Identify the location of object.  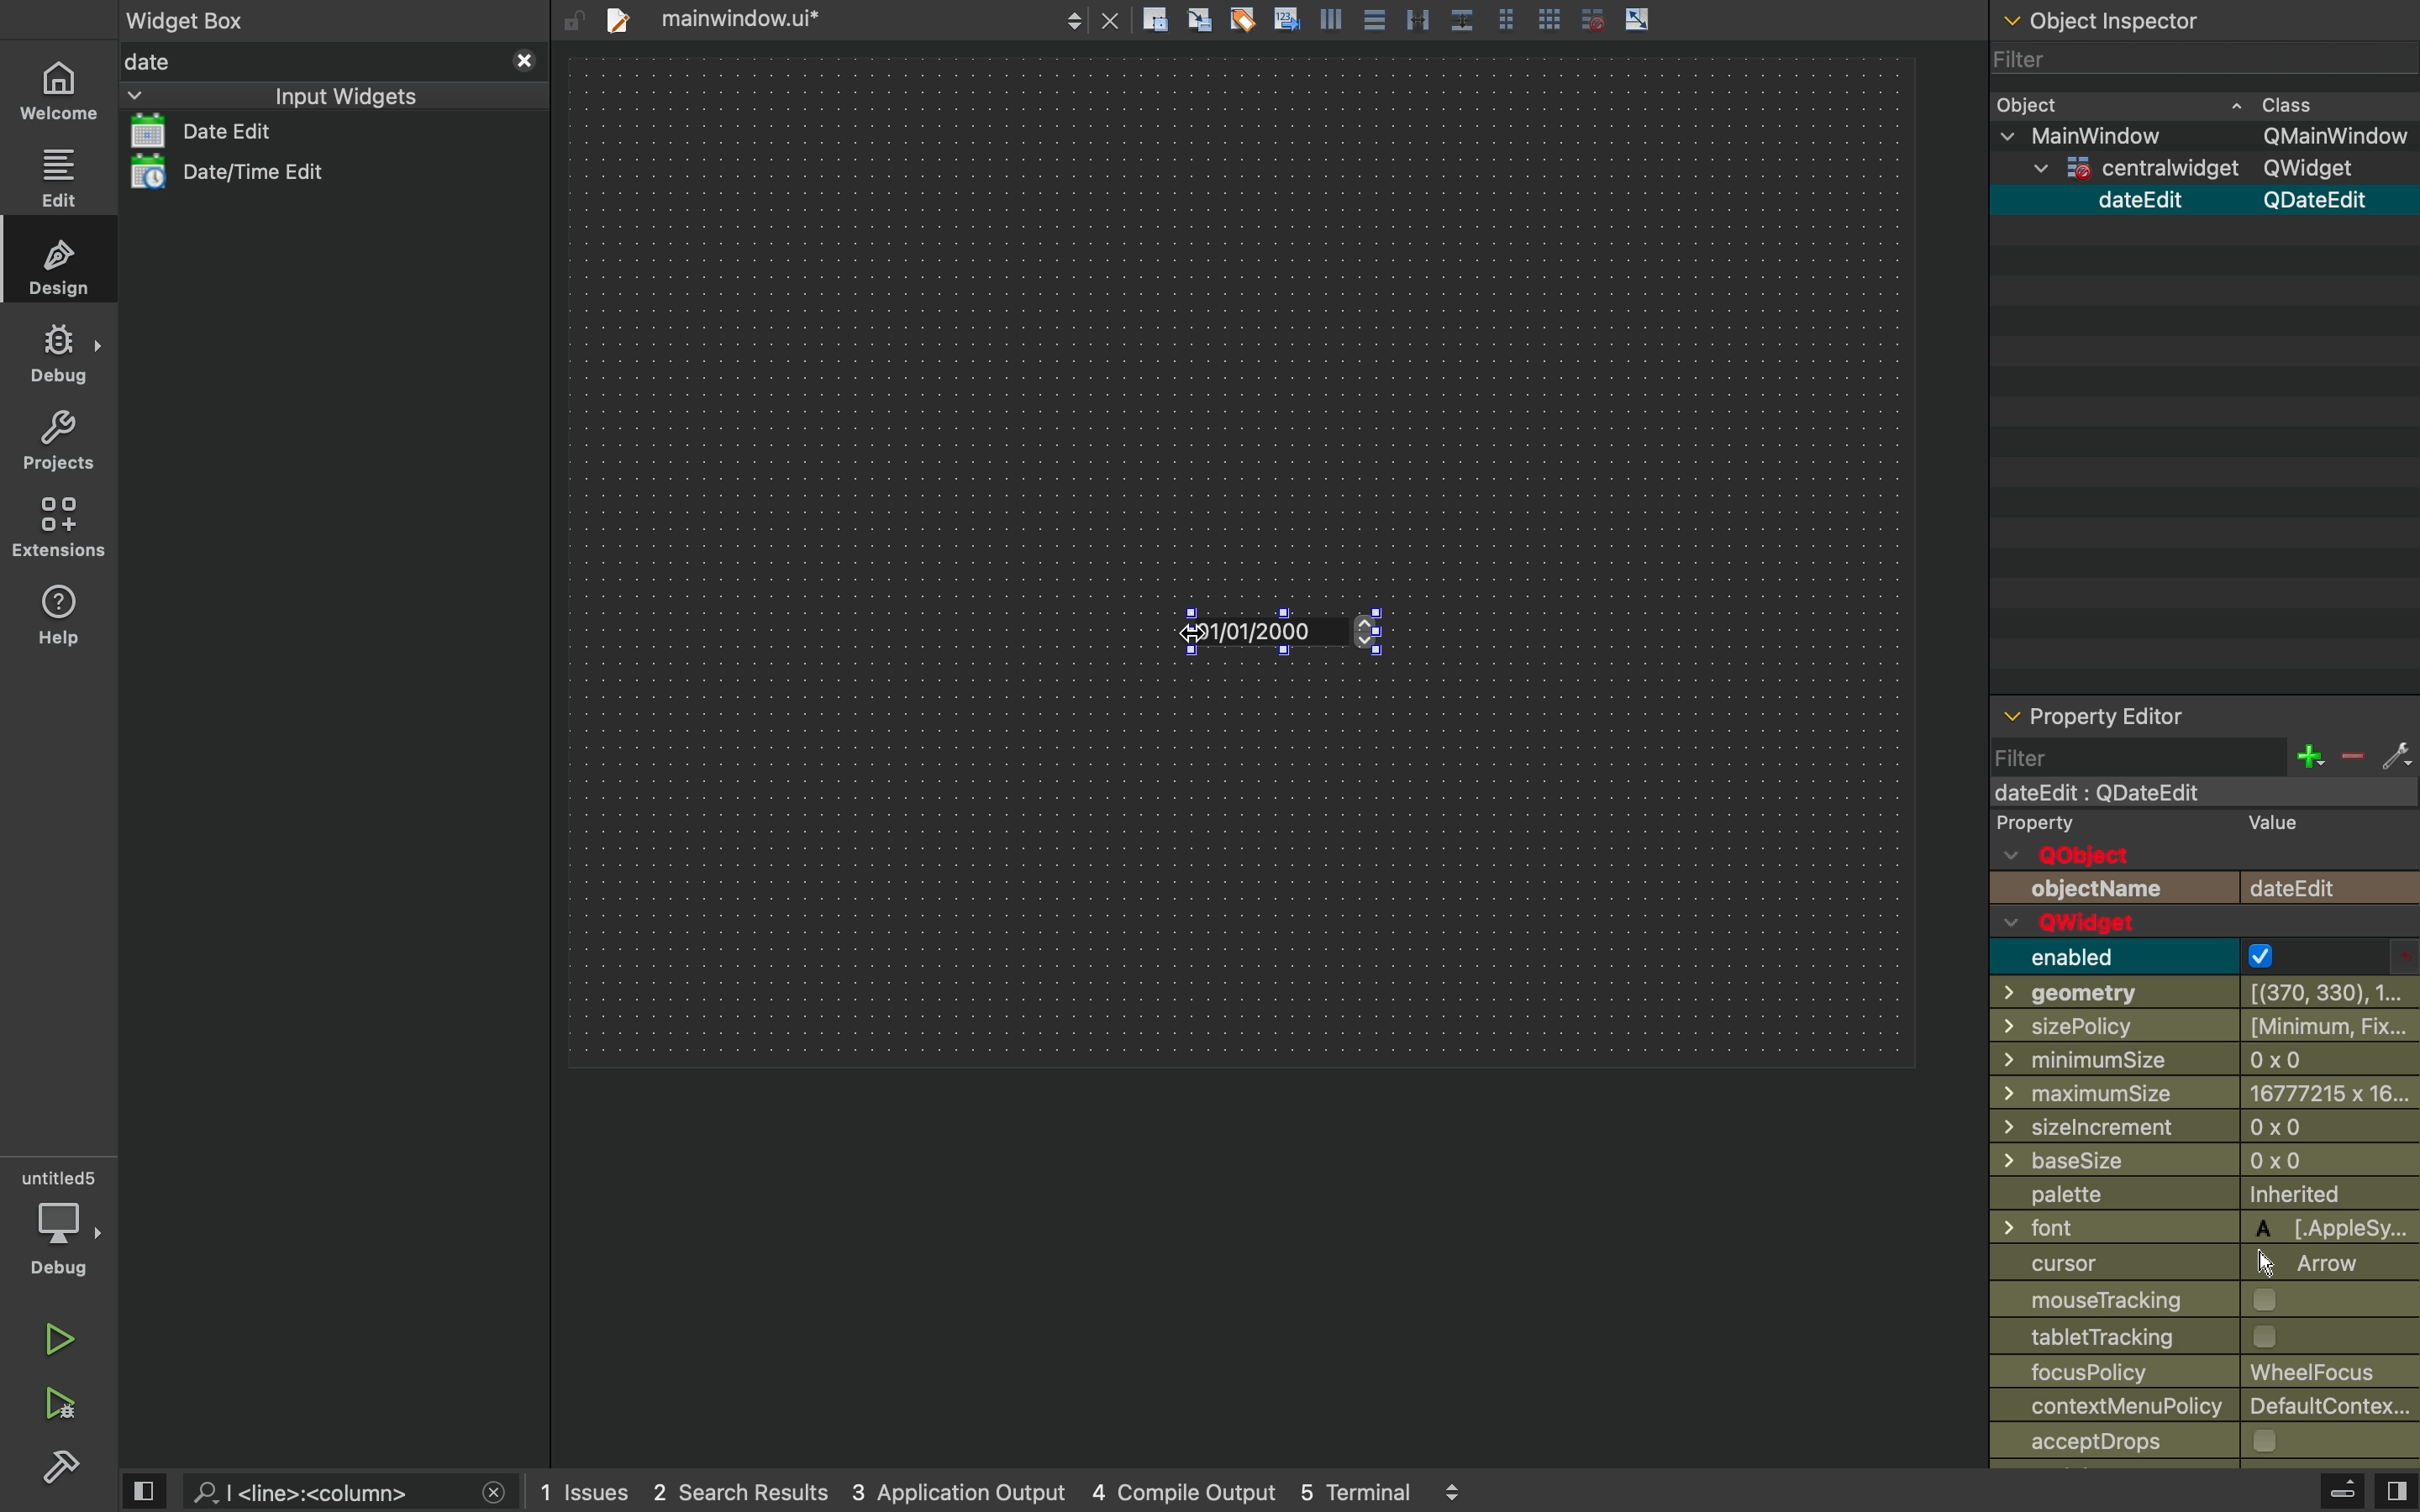
(2180, 102).